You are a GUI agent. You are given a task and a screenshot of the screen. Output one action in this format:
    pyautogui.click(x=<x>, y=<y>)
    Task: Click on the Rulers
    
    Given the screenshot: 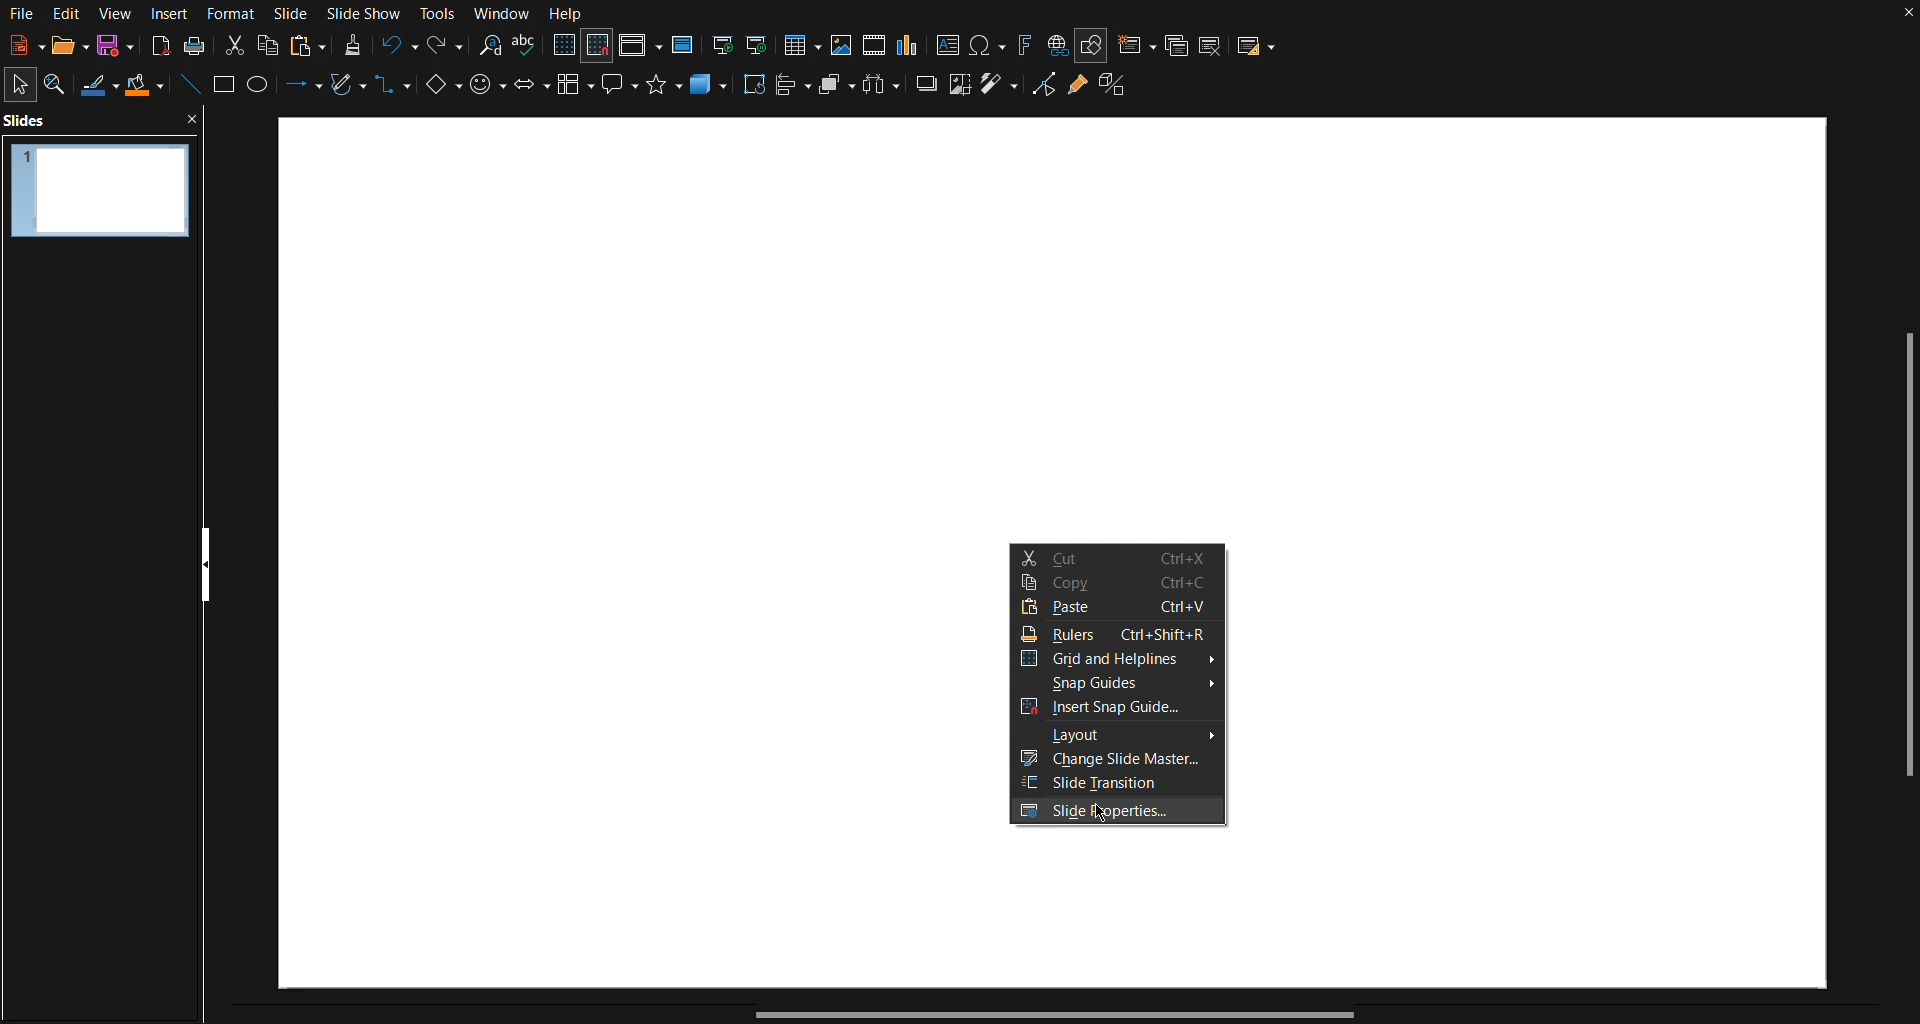 What is the action you would take?
    pyautogui.click(x=1119, y=634)
    